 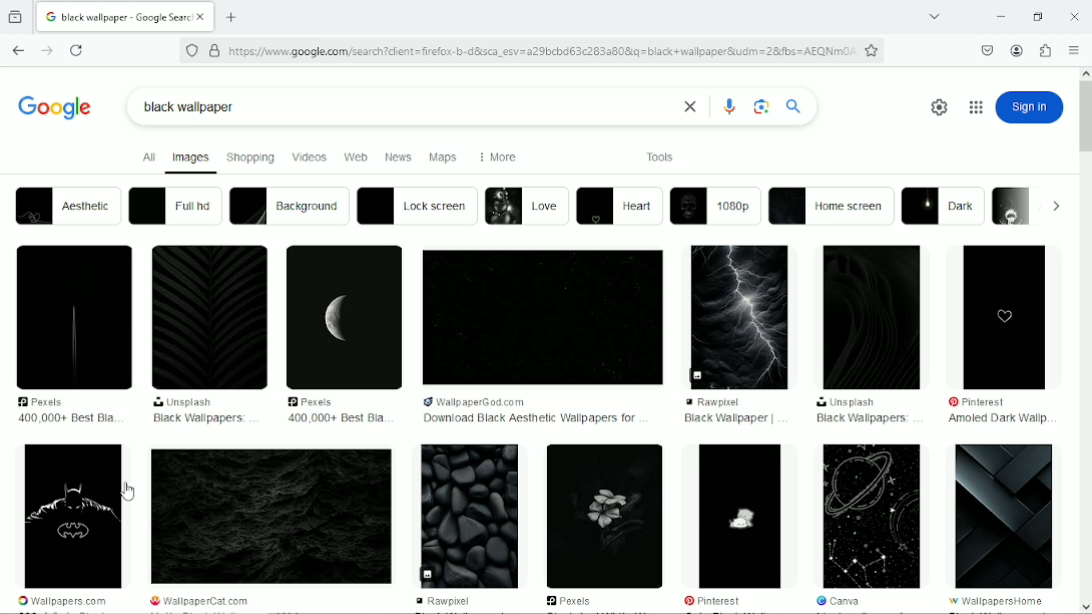 What do you see at coordinates (728, 419) in the screenshot?
I see `black wallpaper` at bounding box center [728, 419].